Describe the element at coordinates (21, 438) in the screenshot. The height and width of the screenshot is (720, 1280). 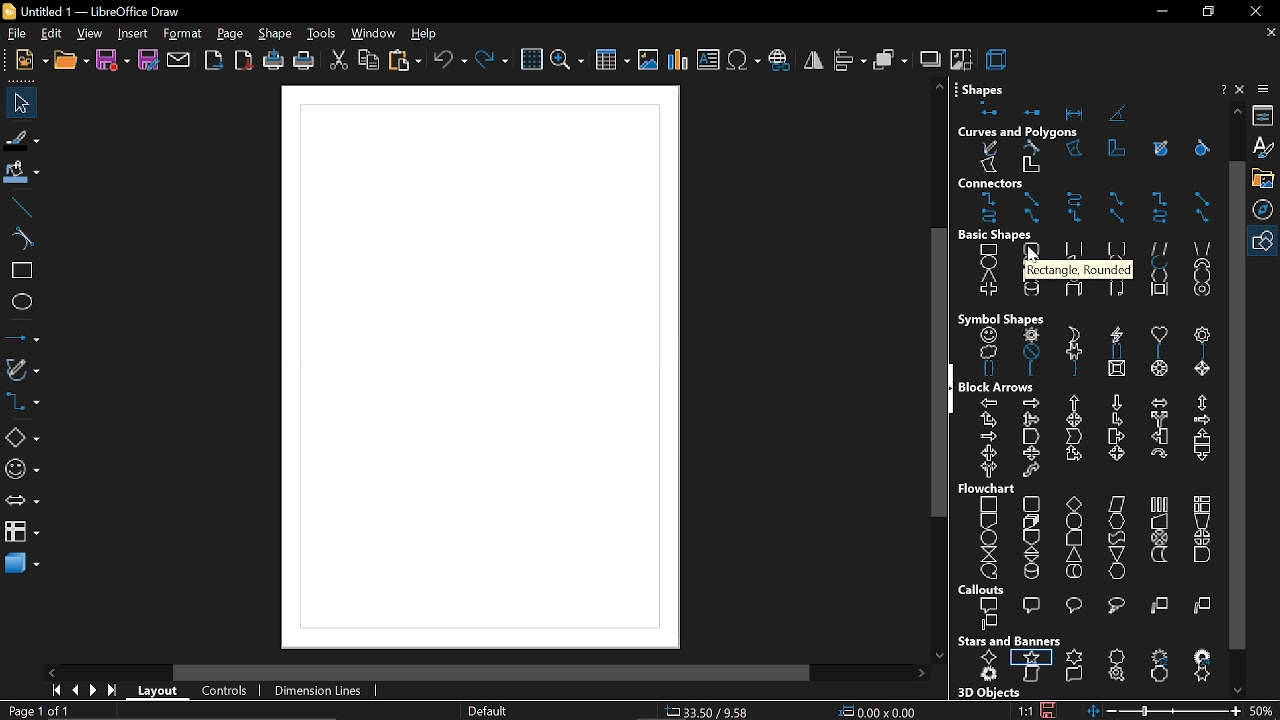
I see `basic shapes` at that location.